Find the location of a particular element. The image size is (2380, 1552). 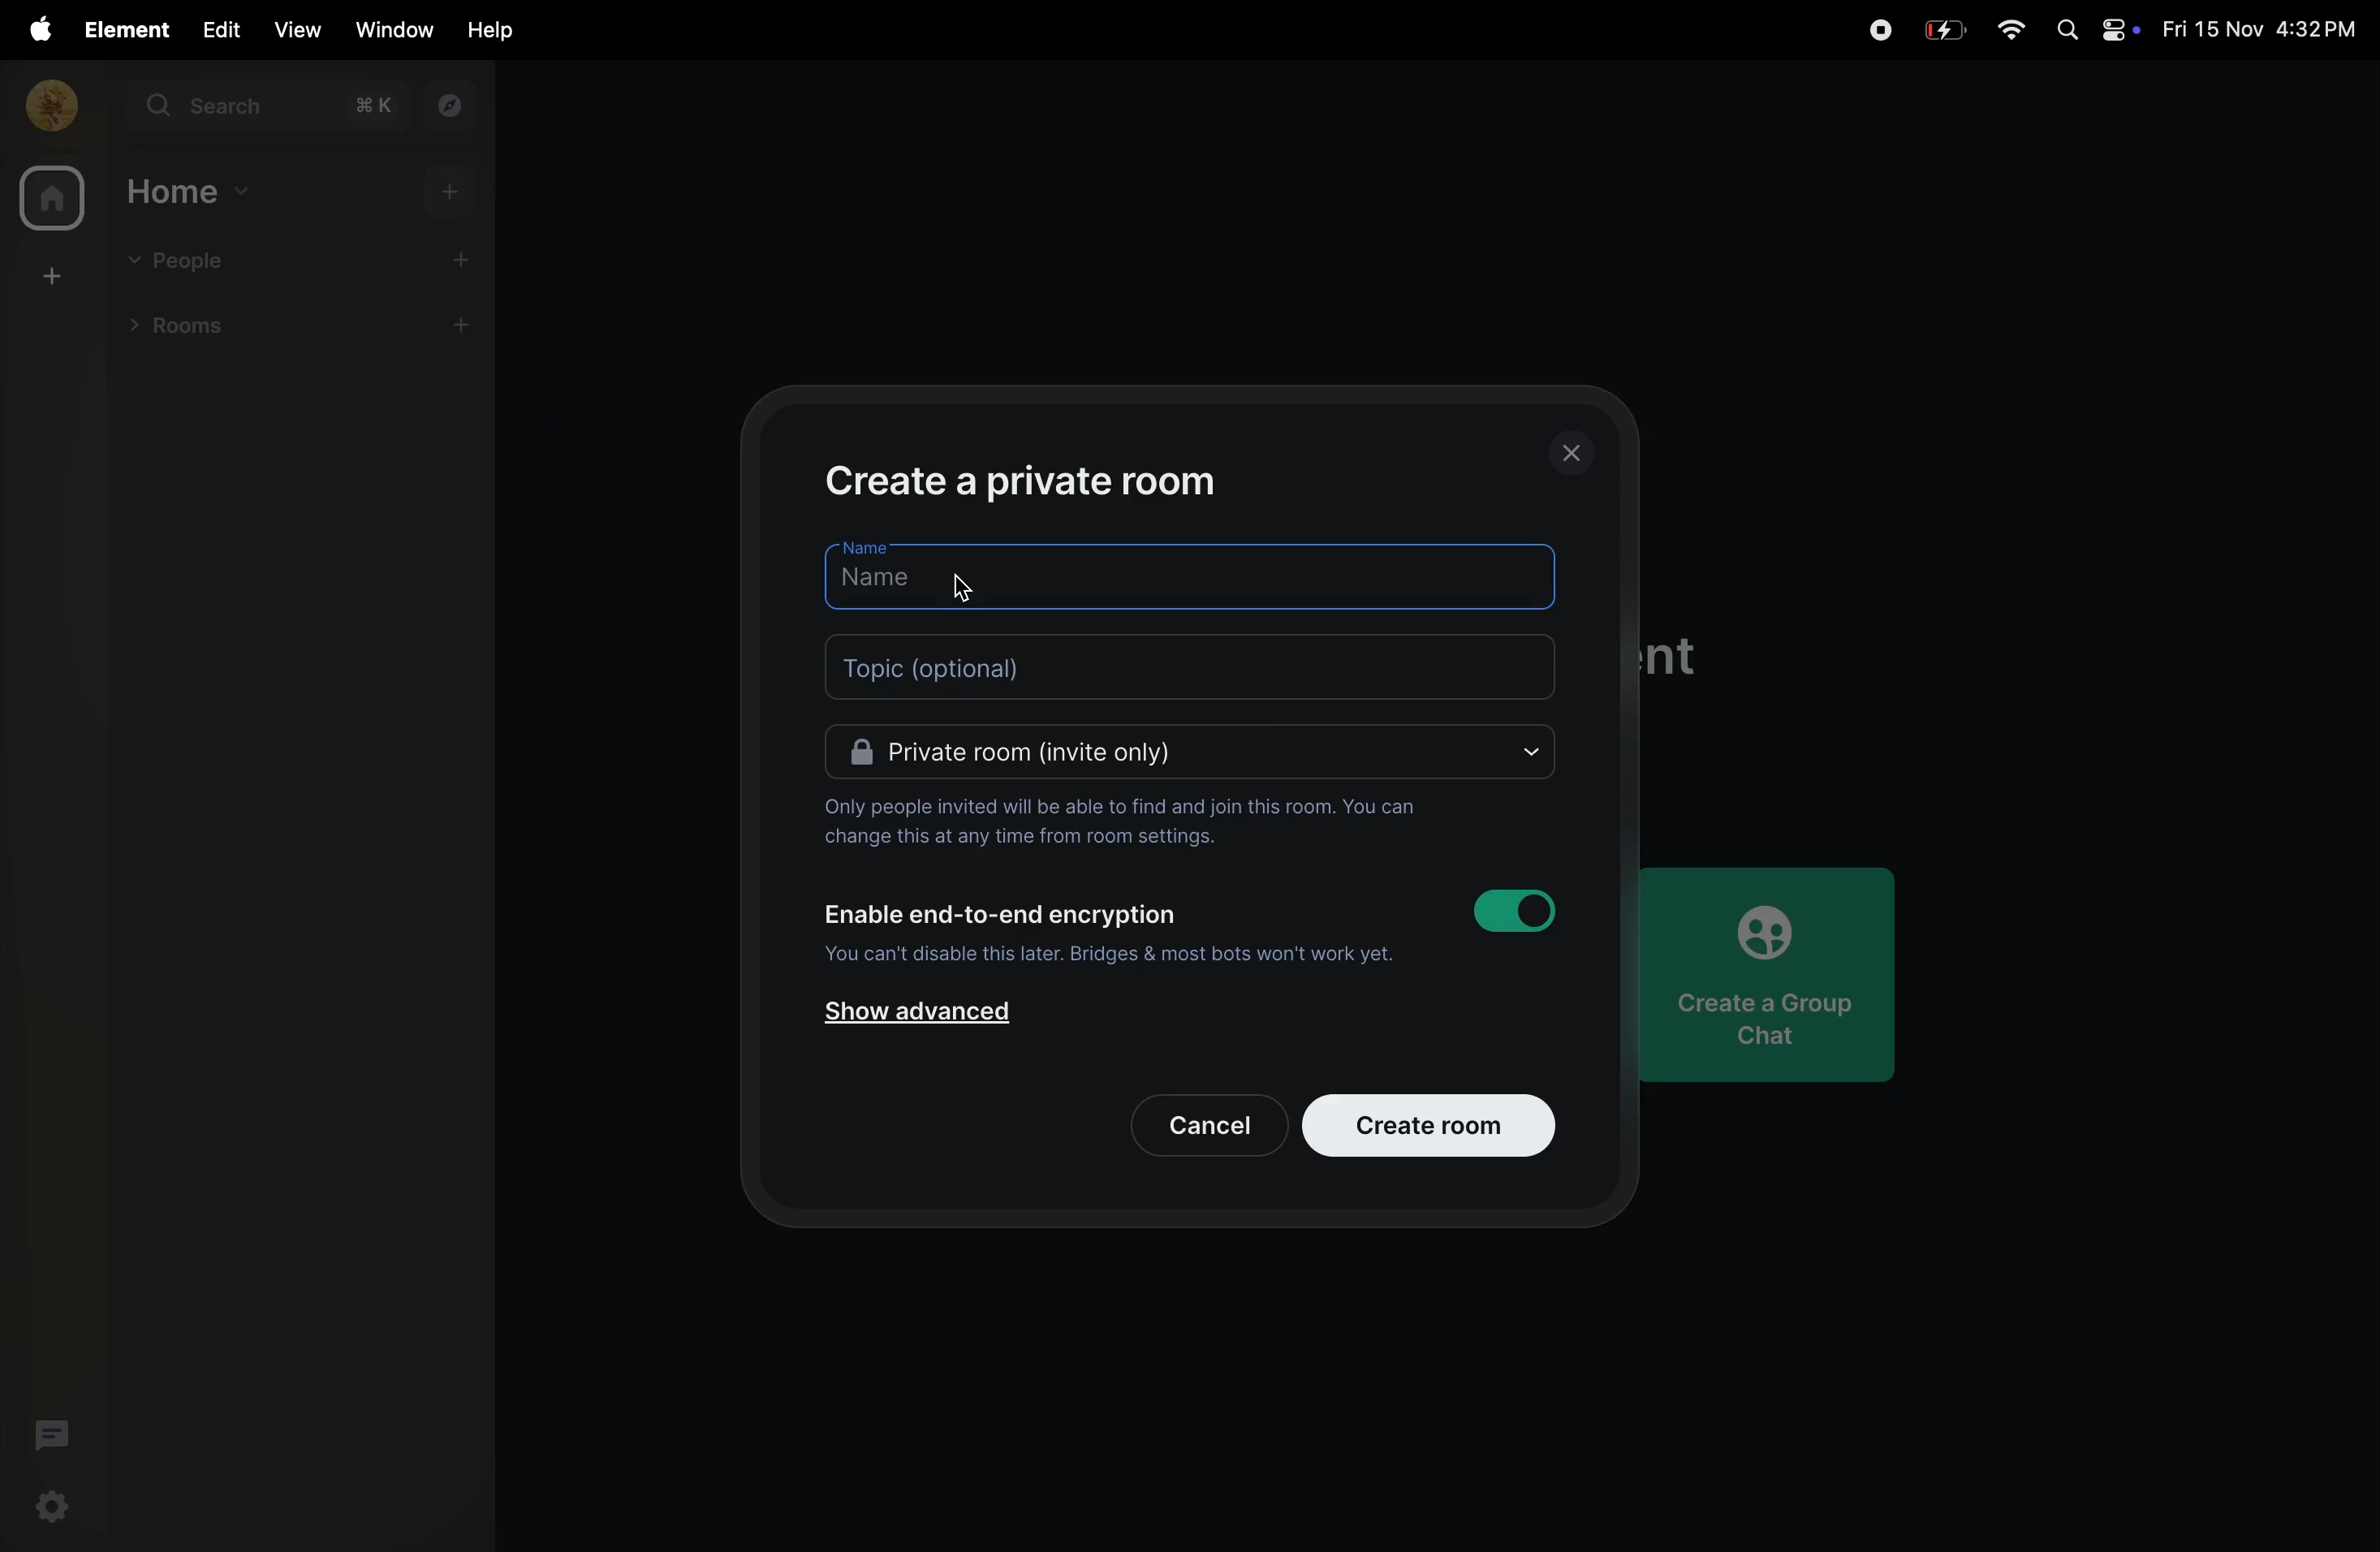

date and time is located at coordinates (2259, 30).